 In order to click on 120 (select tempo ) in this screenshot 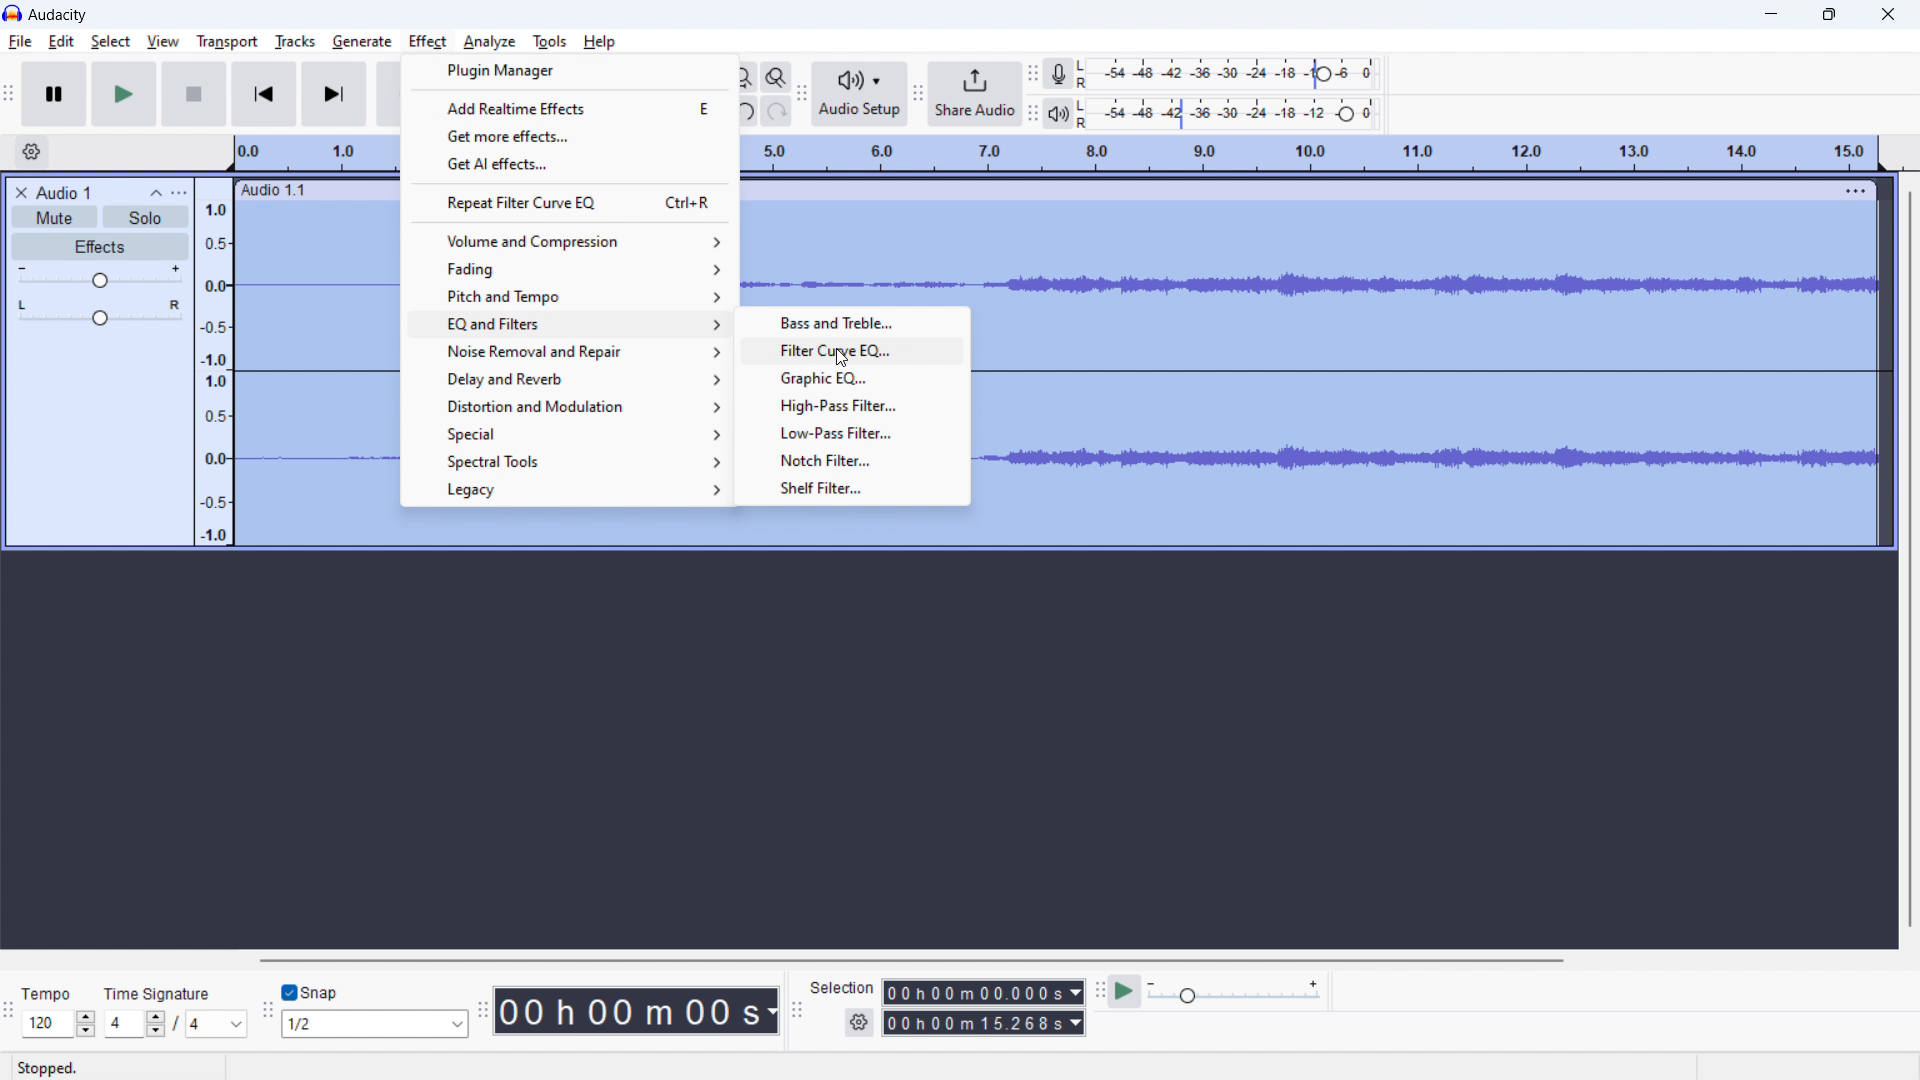, I will do `click(58, 1024)`.